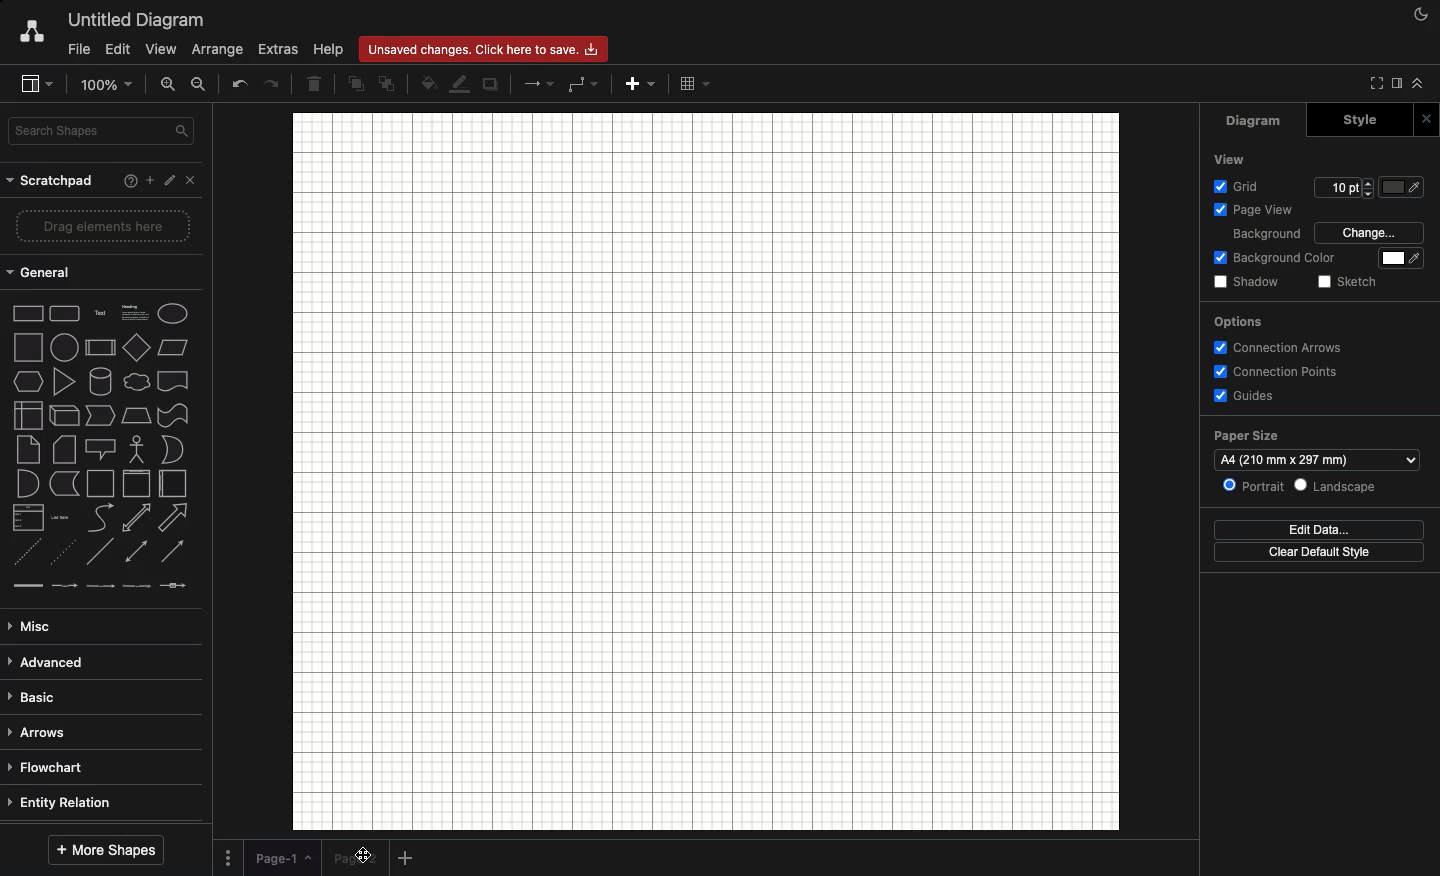  What do you see at coordinates (1424, 15) in the screenshot?
I see `Night shift` at bounding box center [1424, 15].